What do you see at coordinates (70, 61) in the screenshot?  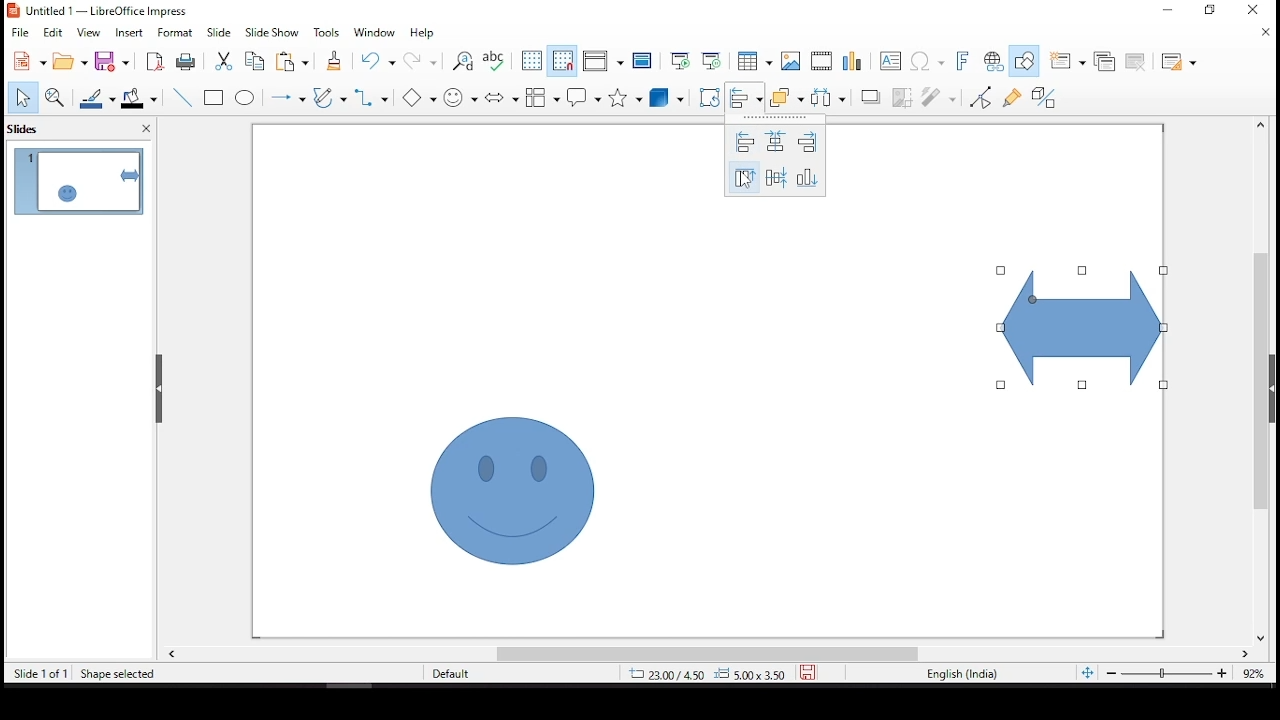 I see `open` at bounding box center [70, 61].